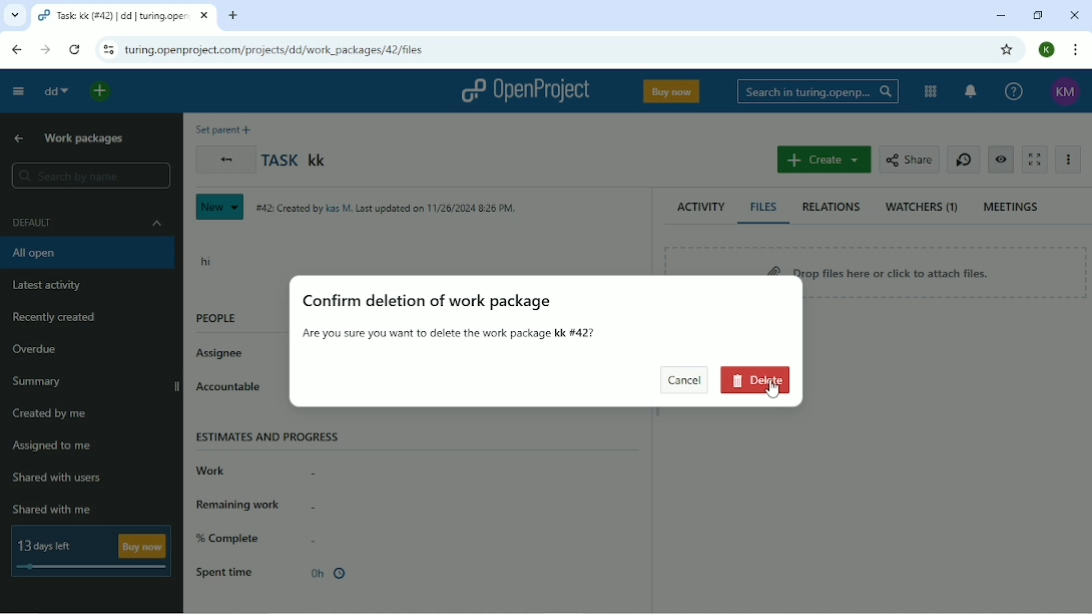  Describe the element at coordinates (100, 91) in the screenshot. I see `` at that location.